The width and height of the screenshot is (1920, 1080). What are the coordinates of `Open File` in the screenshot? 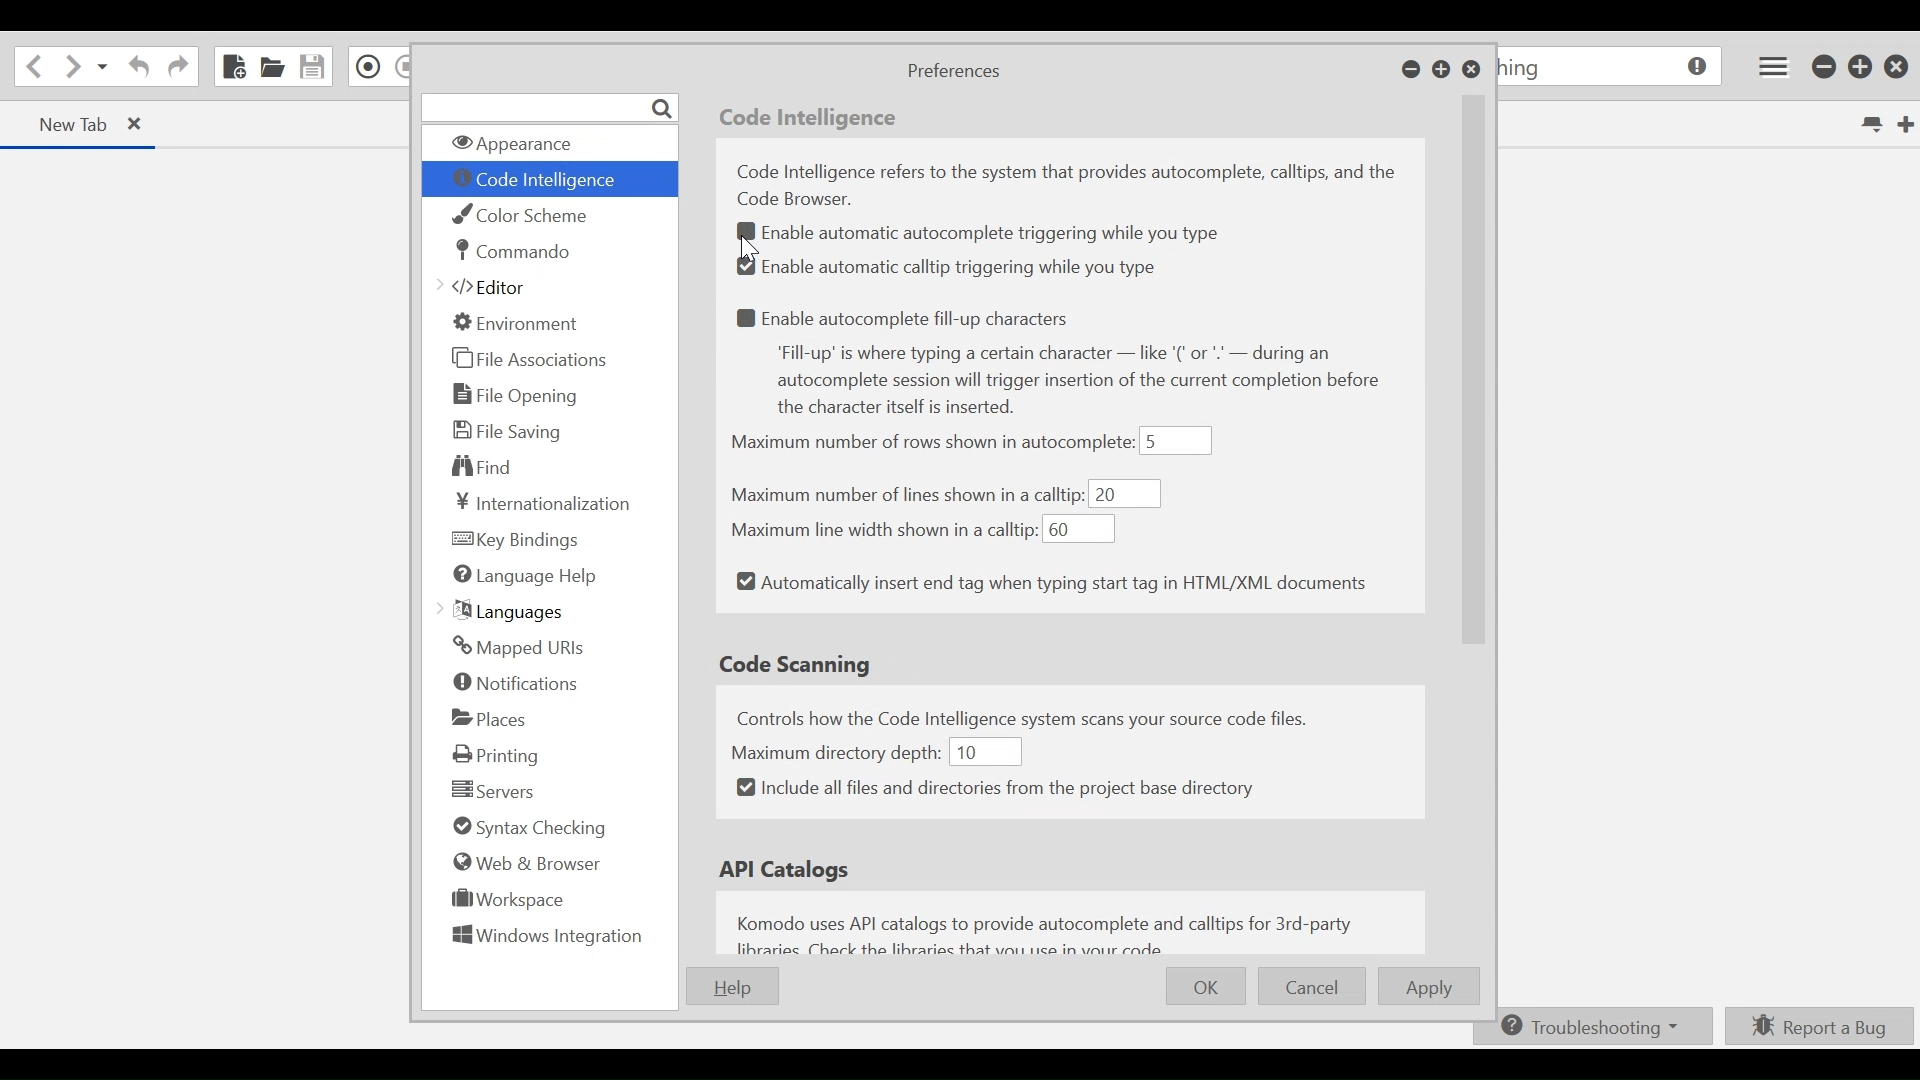 It's located at (273, 68).